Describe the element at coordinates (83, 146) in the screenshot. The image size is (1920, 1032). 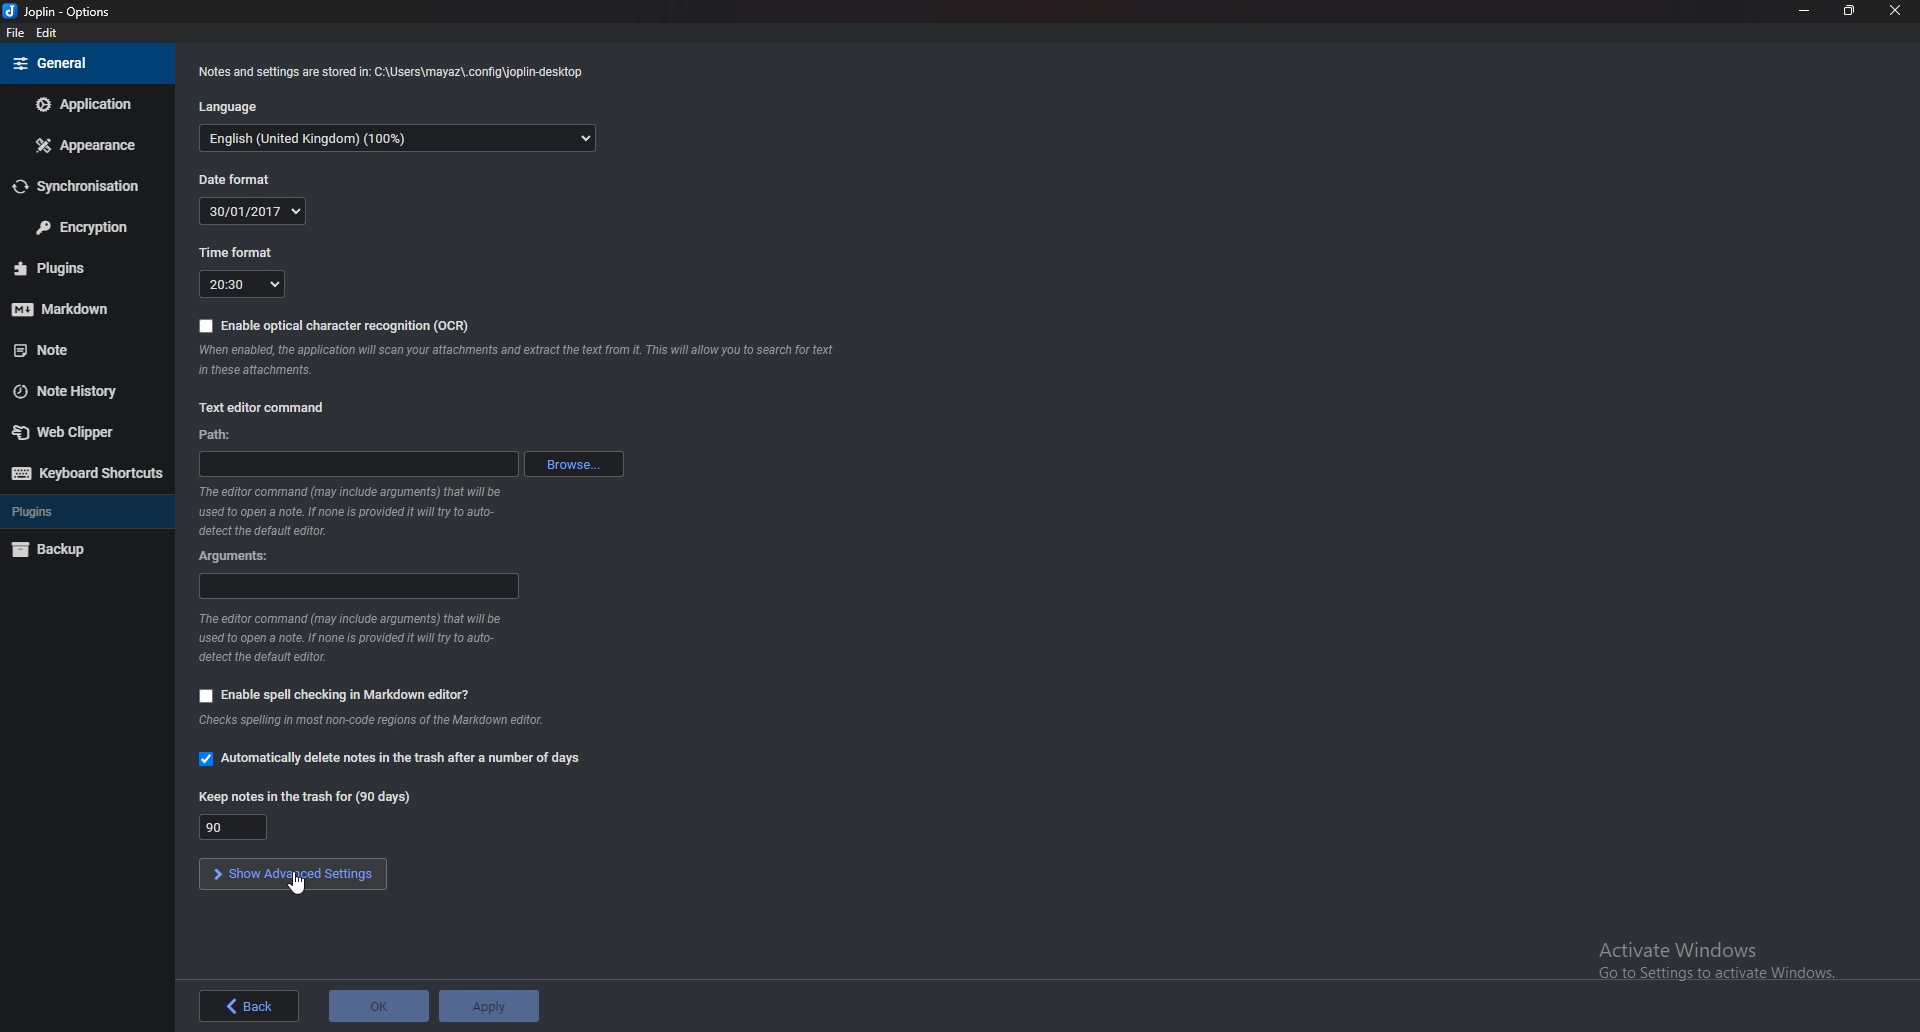
I see `Appearance` at that location.